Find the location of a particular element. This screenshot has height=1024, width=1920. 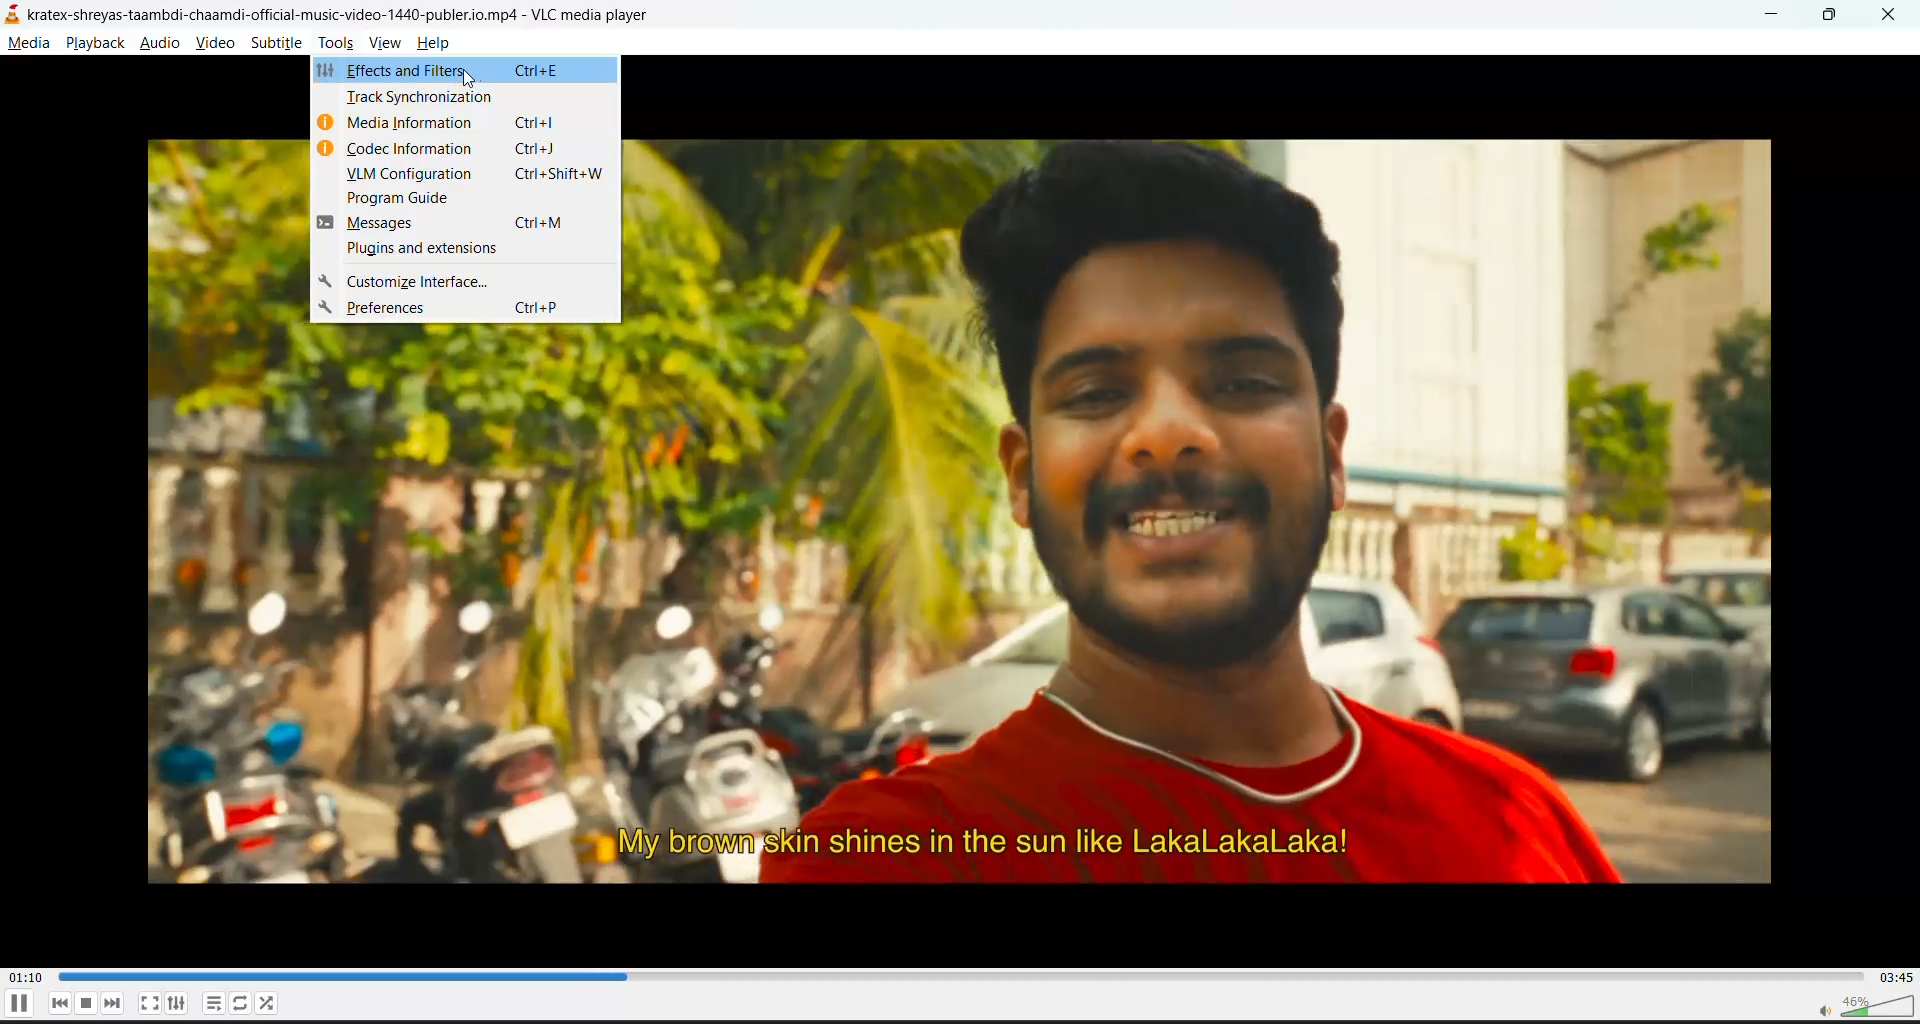

program guide is located at coordinates (406, 201).